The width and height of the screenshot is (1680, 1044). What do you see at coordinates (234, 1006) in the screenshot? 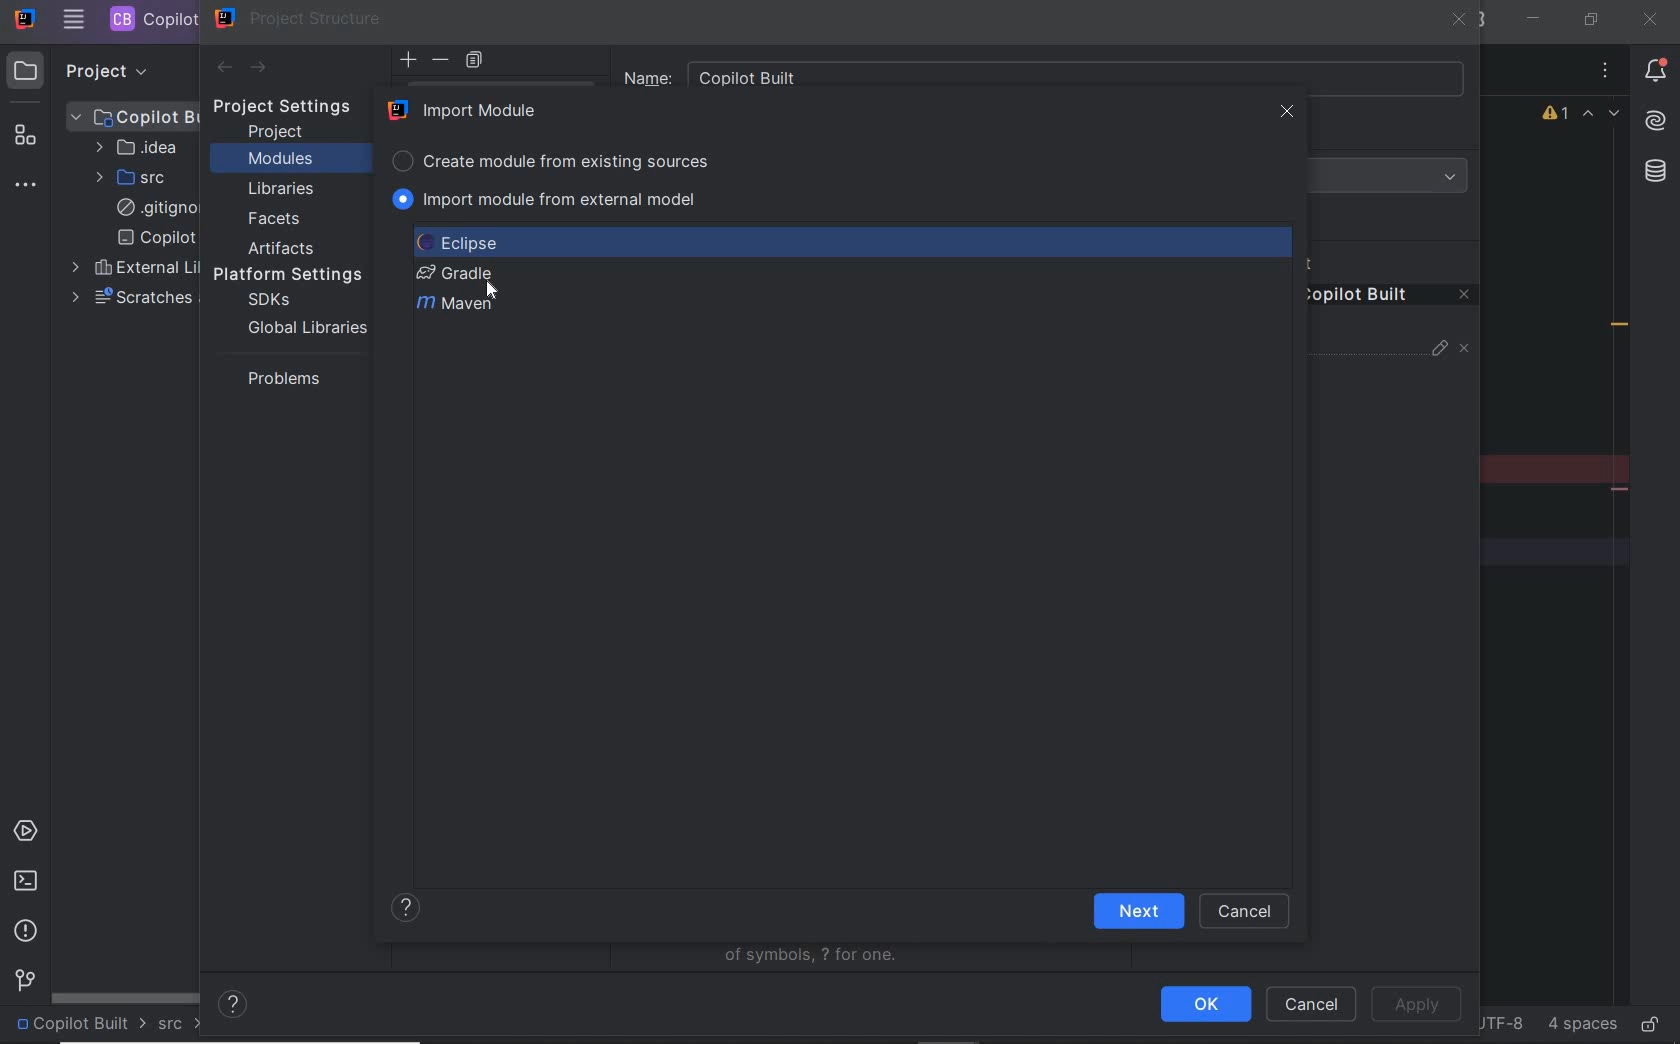
I see `help contents` at bounding box center [234, 1006].